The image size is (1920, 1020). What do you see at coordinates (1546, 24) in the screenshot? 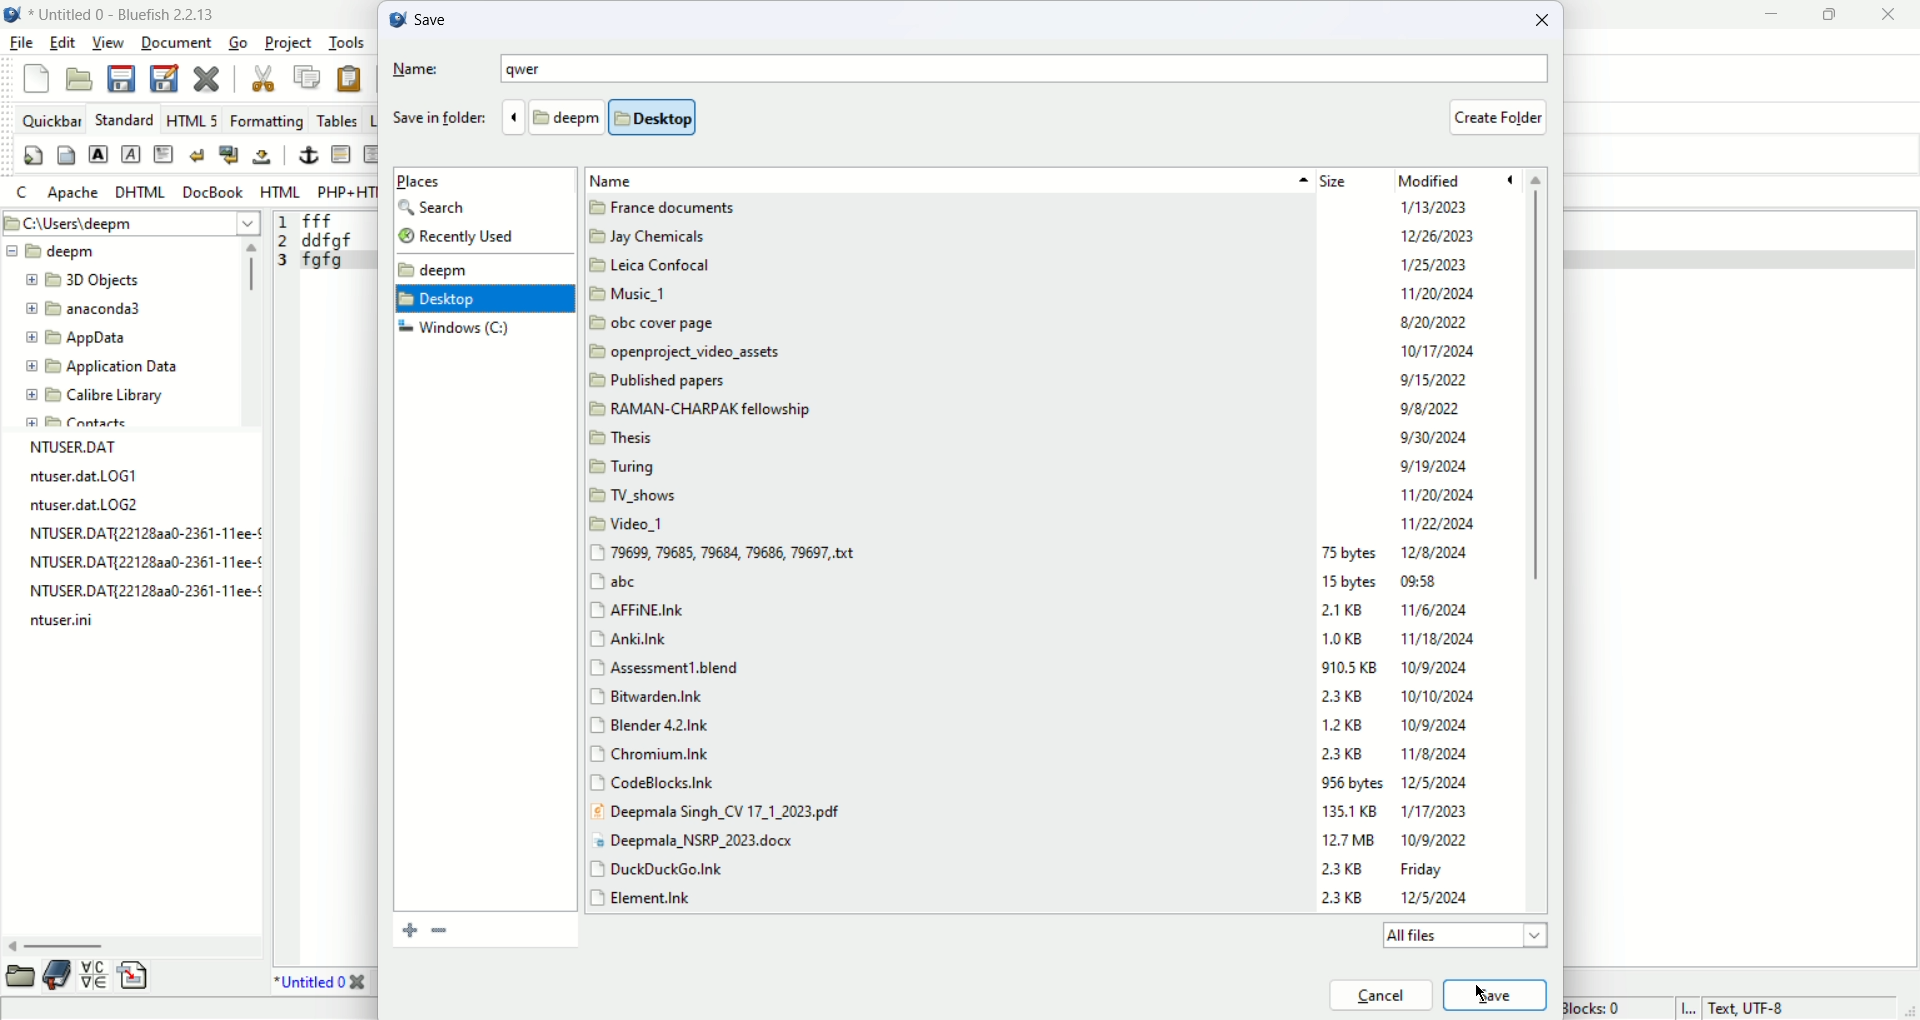
I see `close` at bounding box center [1546, 24].